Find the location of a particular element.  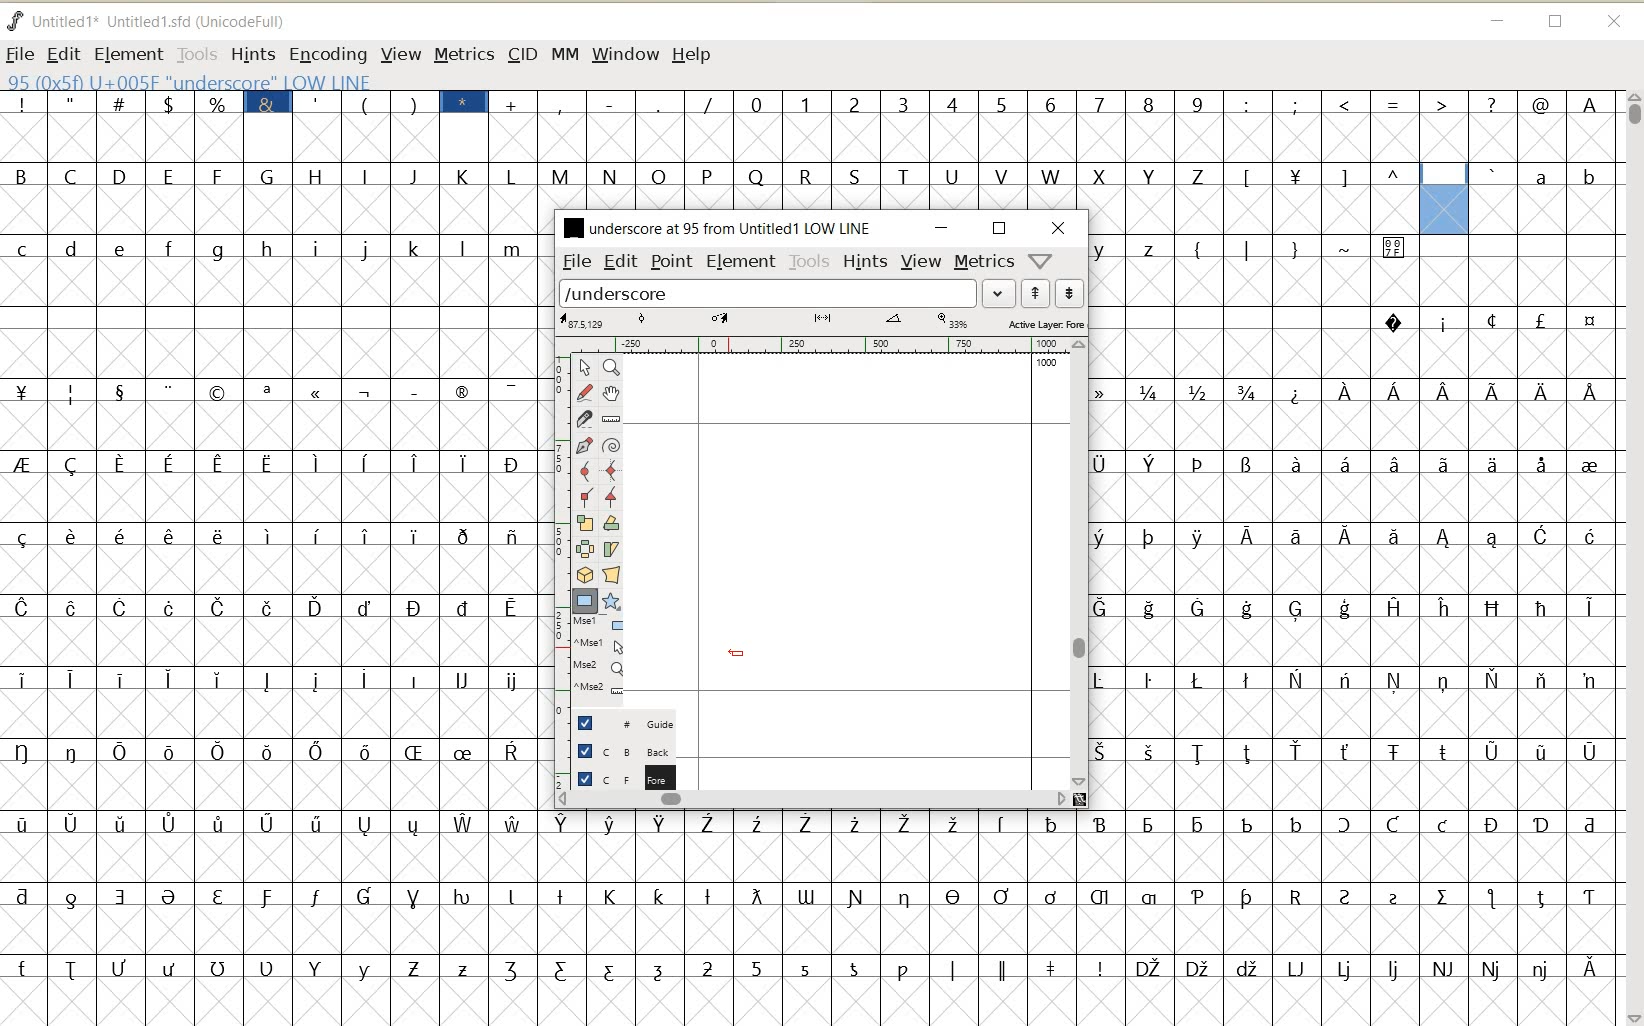

HINTS is located at coordinates (252, 54).